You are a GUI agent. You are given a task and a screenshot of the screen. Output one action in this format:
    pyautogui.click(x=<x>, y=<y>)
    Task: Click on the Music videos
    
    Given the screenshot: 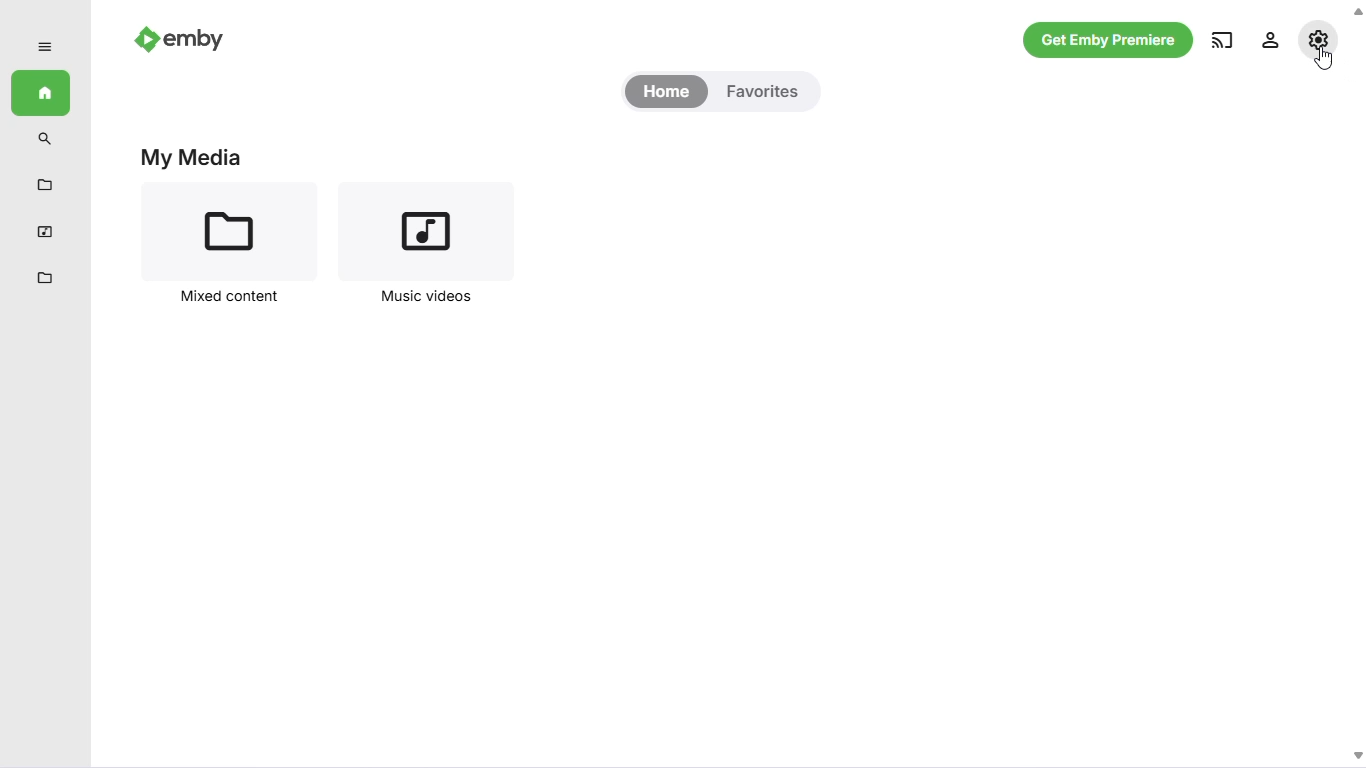 What is the action you would take?
    pyautogui.click(x=427, y=295)
    